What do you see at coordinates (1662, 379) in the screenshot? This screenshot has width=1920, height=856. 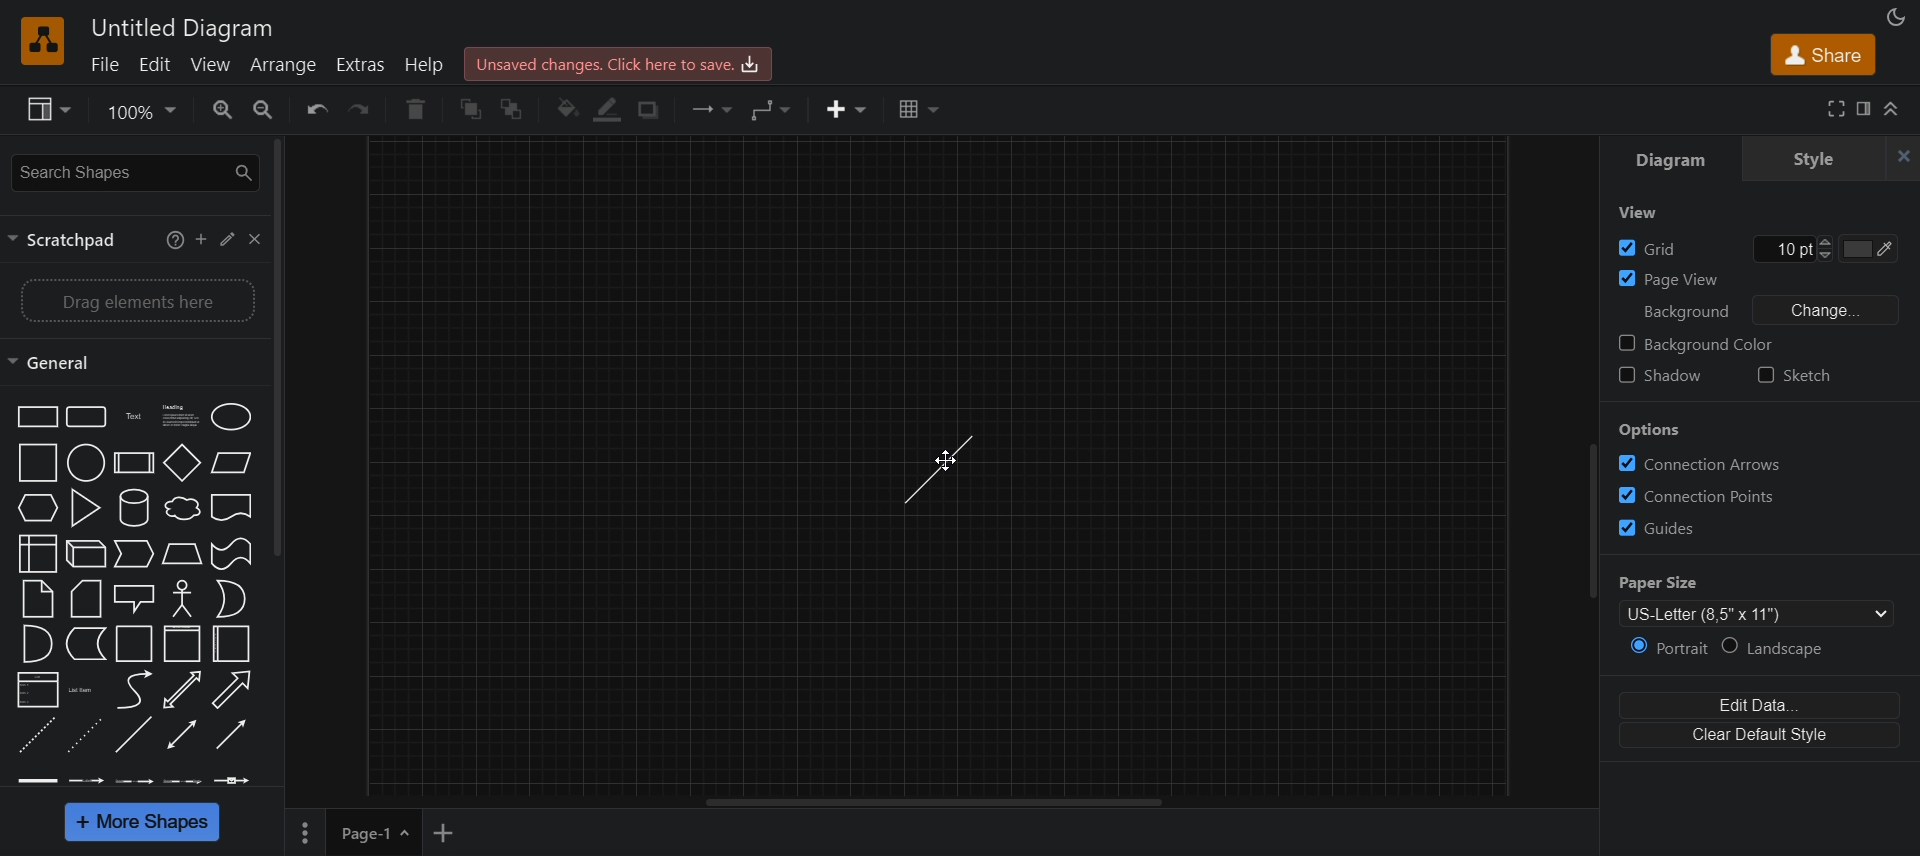 I see `shadow` at bounding box center [1662, 379].